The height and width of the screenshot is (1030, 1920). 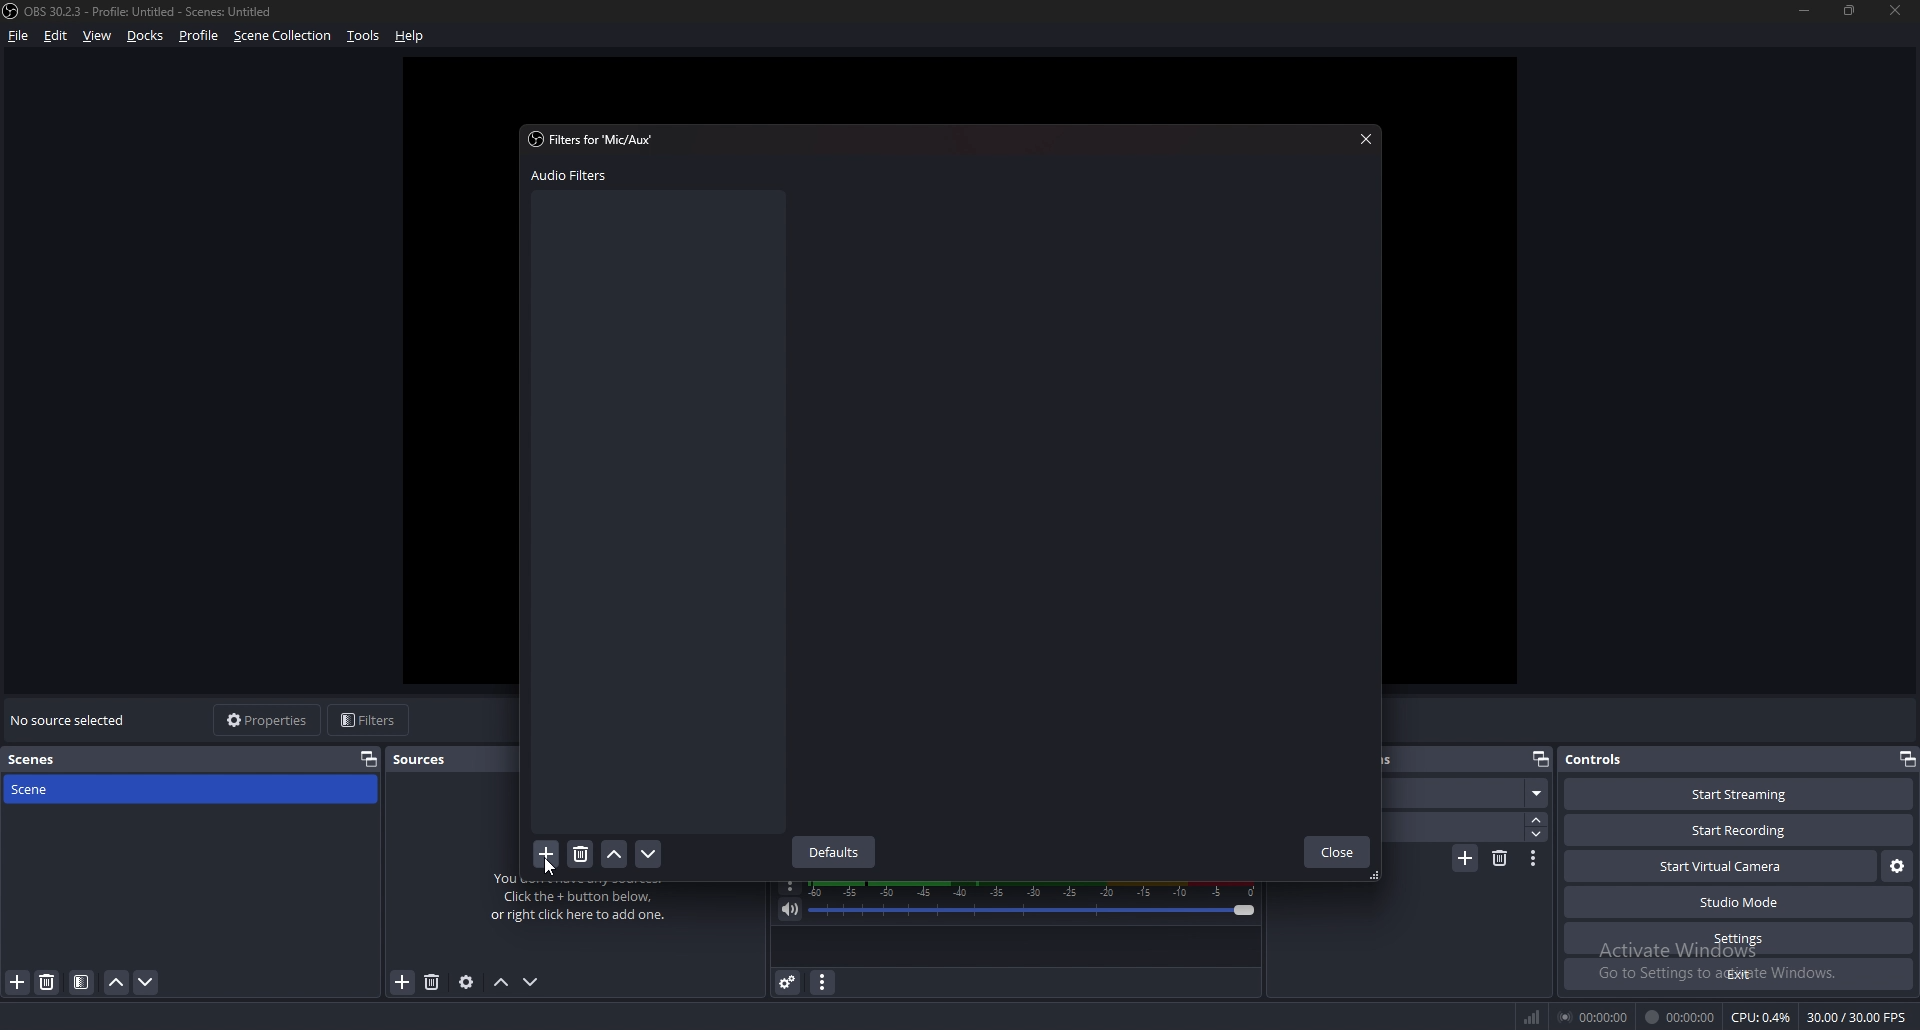 What do you see at coordinates (1860, 1017) in the screenshot?
I see `30.00/30.00 FPS` at bounding box center [1860, 1017].